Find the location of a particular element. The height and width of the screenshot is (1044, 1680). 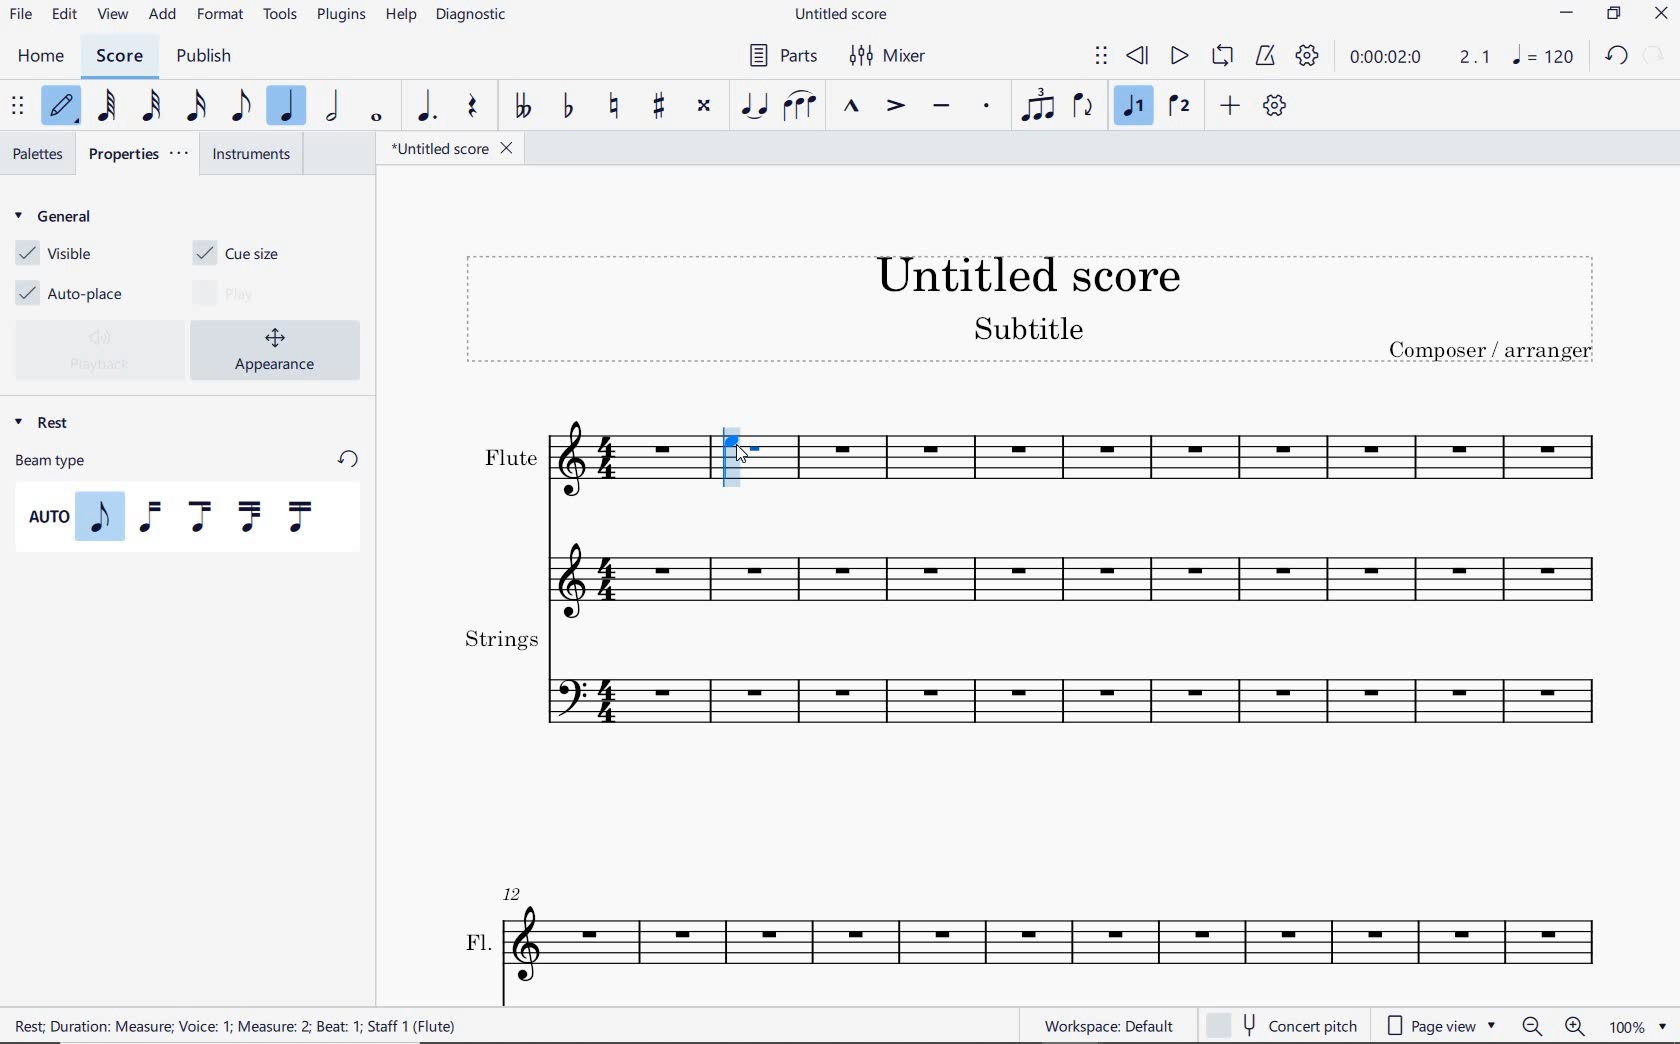

PUBLISH is located at coordinates (204, 56).